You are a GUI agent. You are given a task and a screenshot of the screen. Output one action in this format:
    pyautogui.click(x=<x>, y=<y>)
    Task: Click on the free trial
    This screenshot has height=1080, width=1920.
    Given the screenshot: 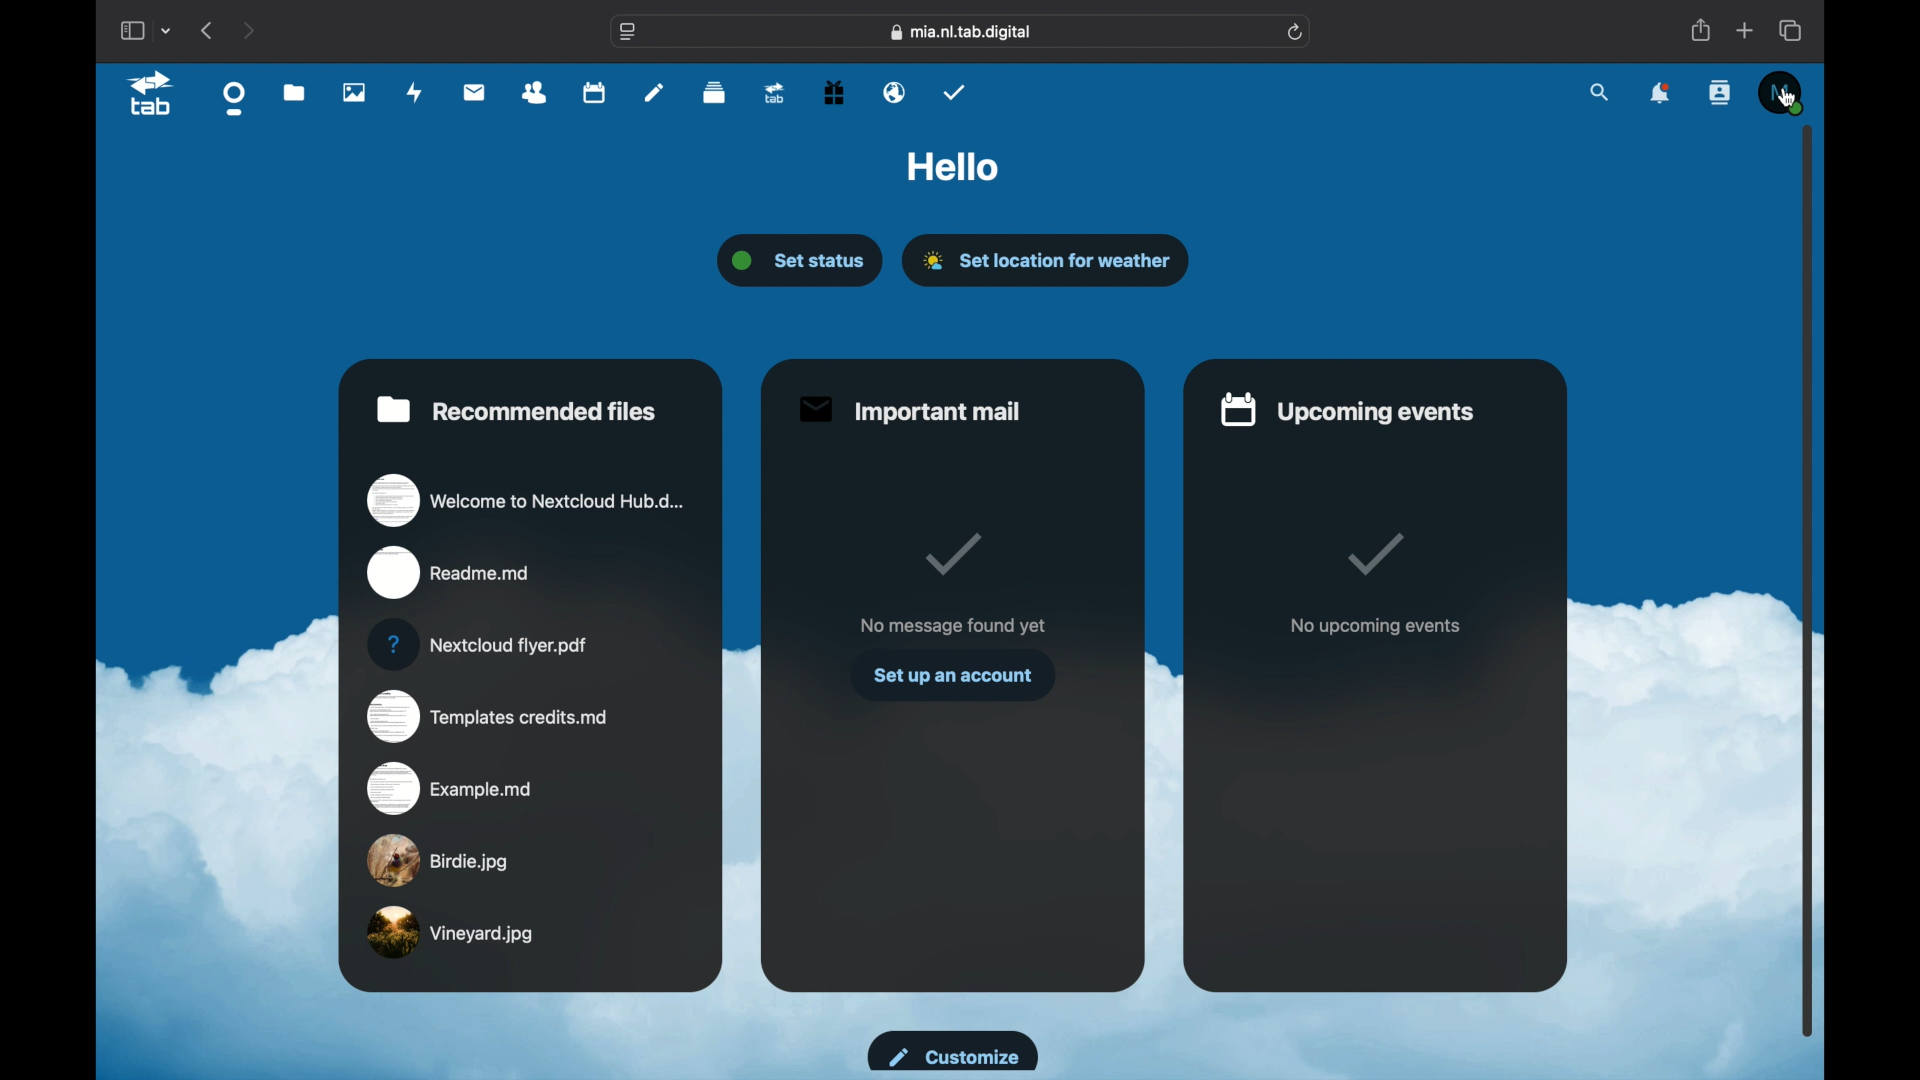 What is the action you would take?
    pyautogui.click(x=833, y=92)
    